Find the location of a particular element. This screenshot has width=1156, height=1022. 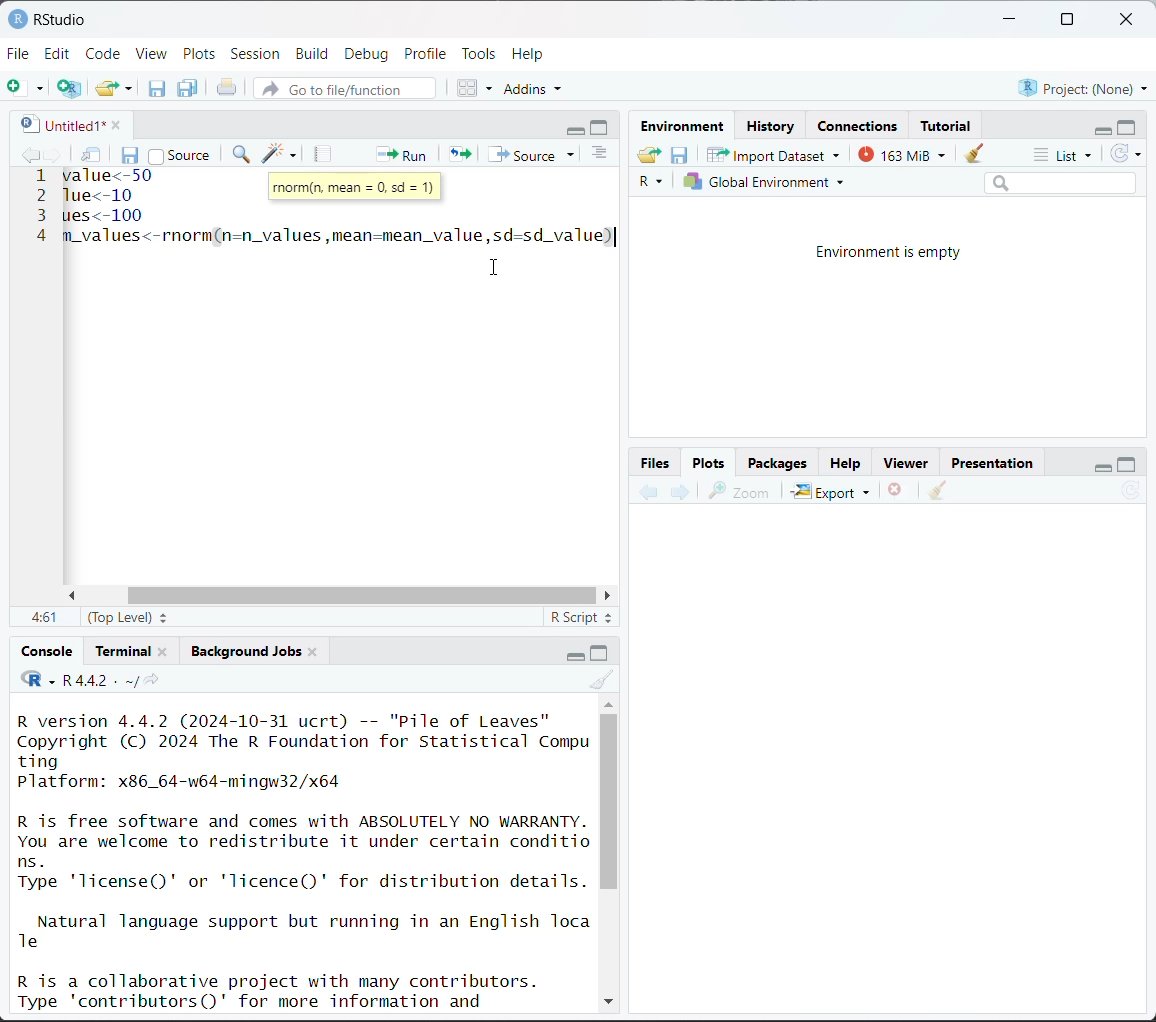

 is located at coordinates (657, 462).